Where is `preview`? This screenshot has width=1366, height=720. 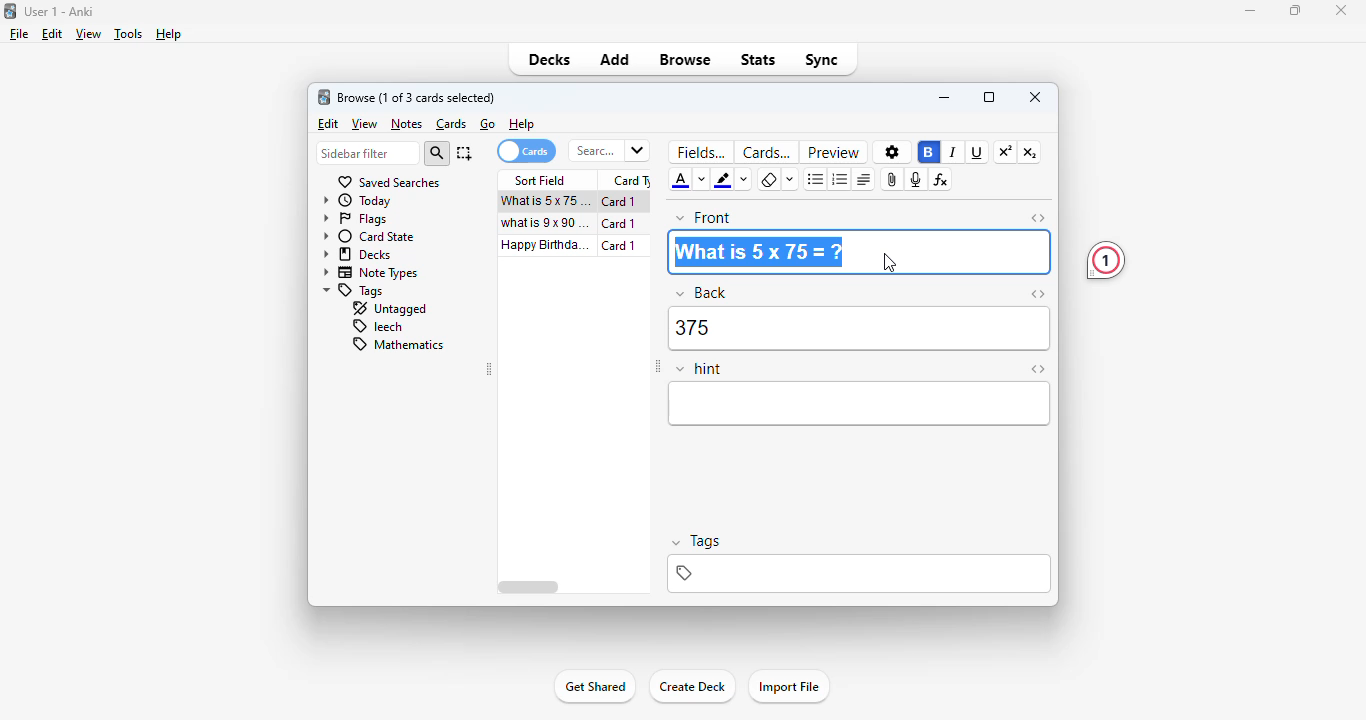
preview is located at coordinates (835, 152).